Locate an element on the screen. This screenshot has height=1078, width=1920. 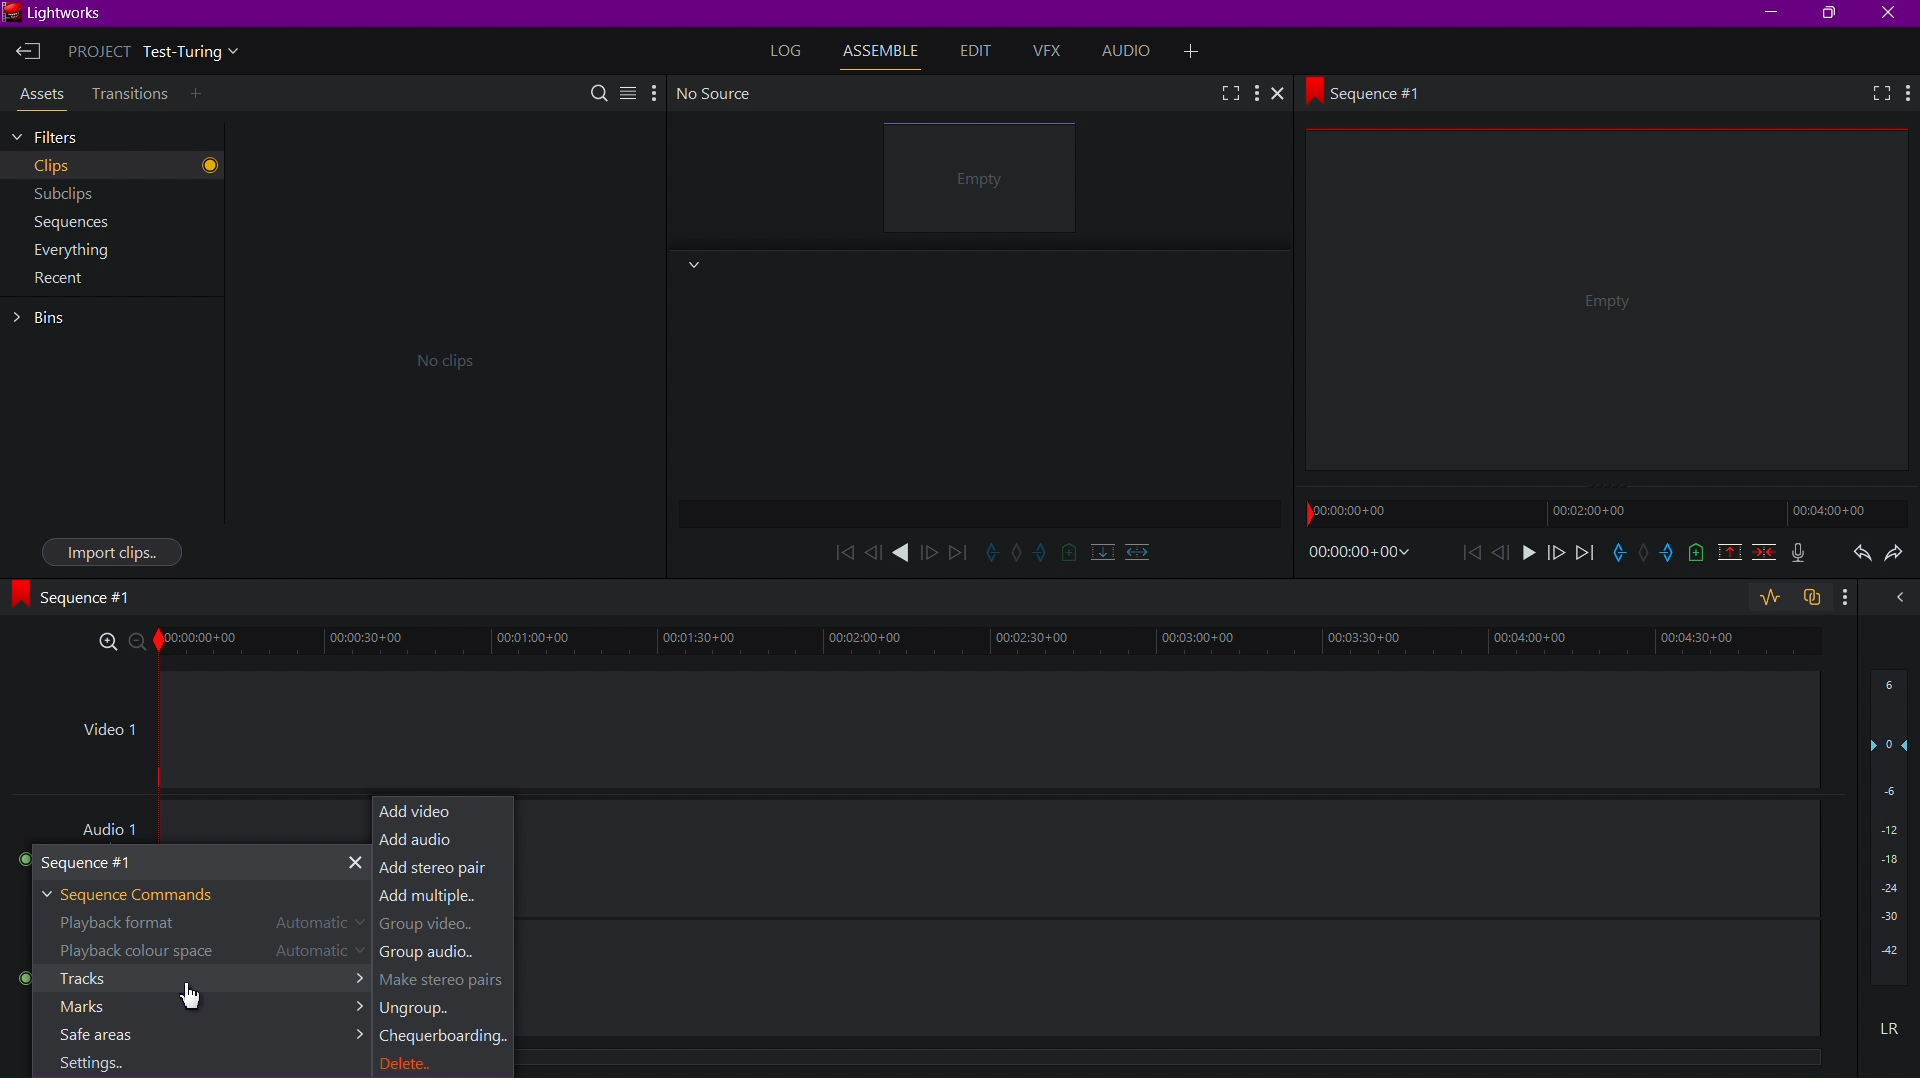
Ungroup is located at coordinates (419, 1011).